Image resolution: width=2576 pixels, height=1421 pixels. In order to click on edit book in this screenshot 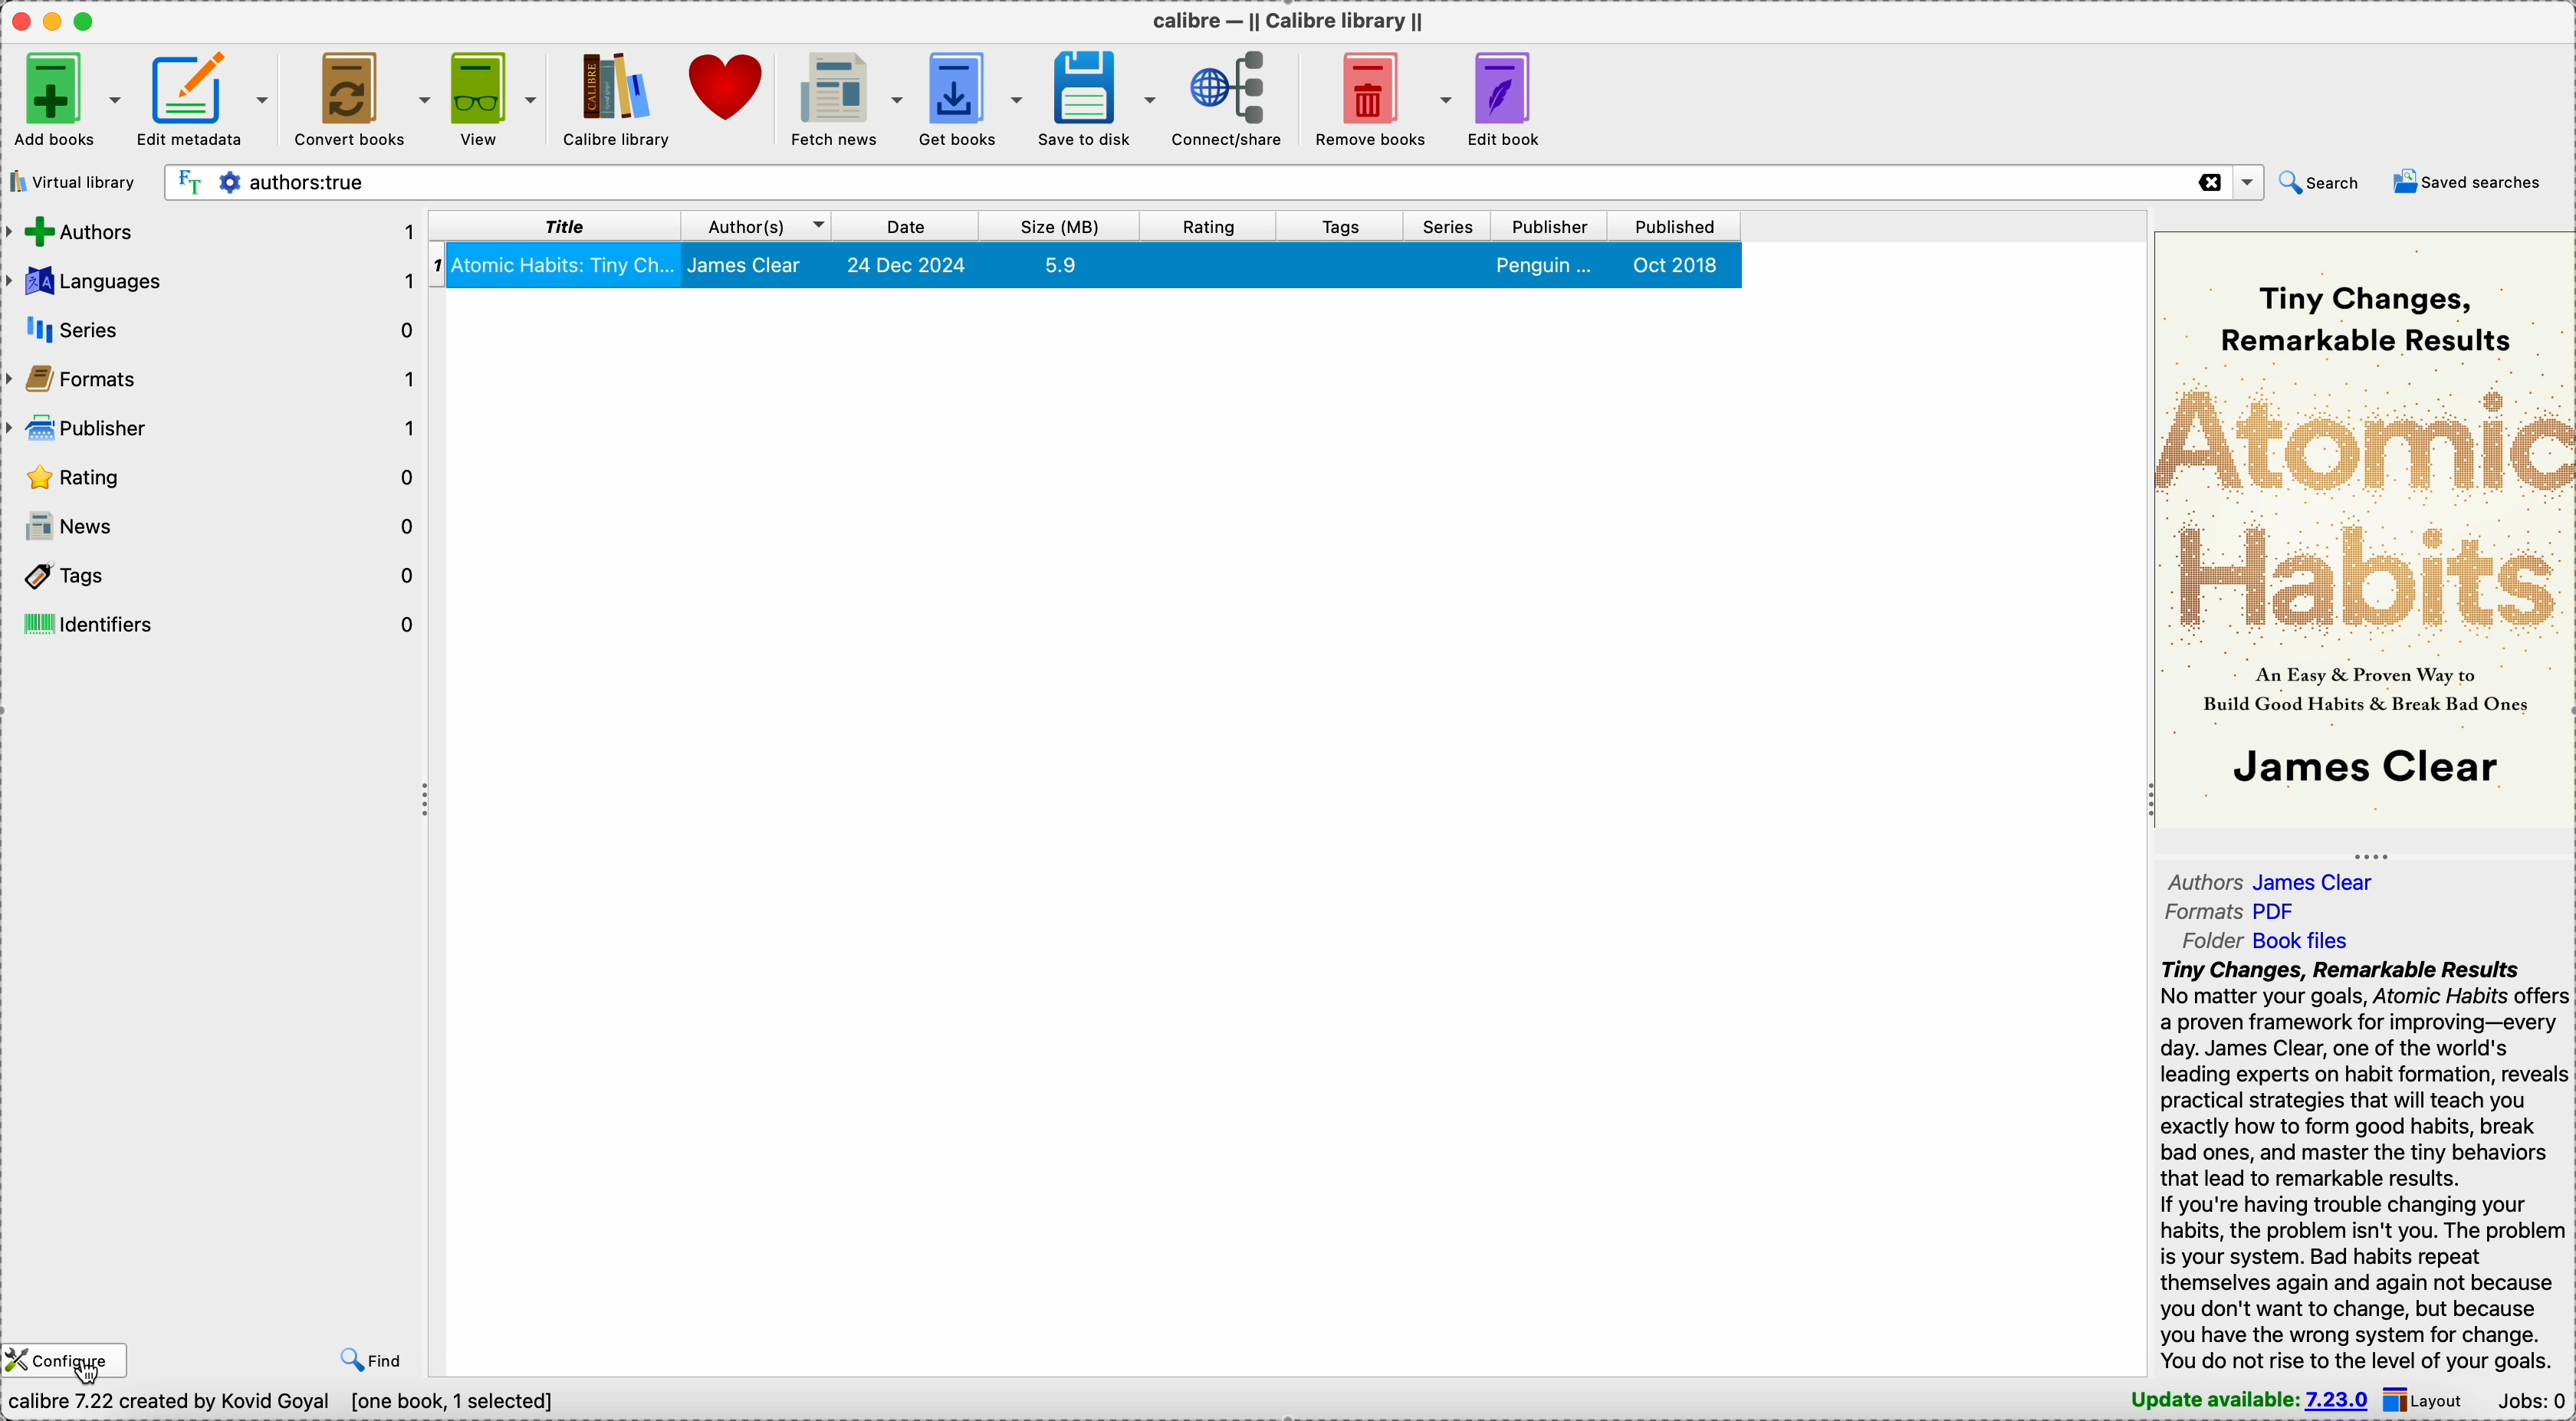, I will do `click(1509, 100)`.